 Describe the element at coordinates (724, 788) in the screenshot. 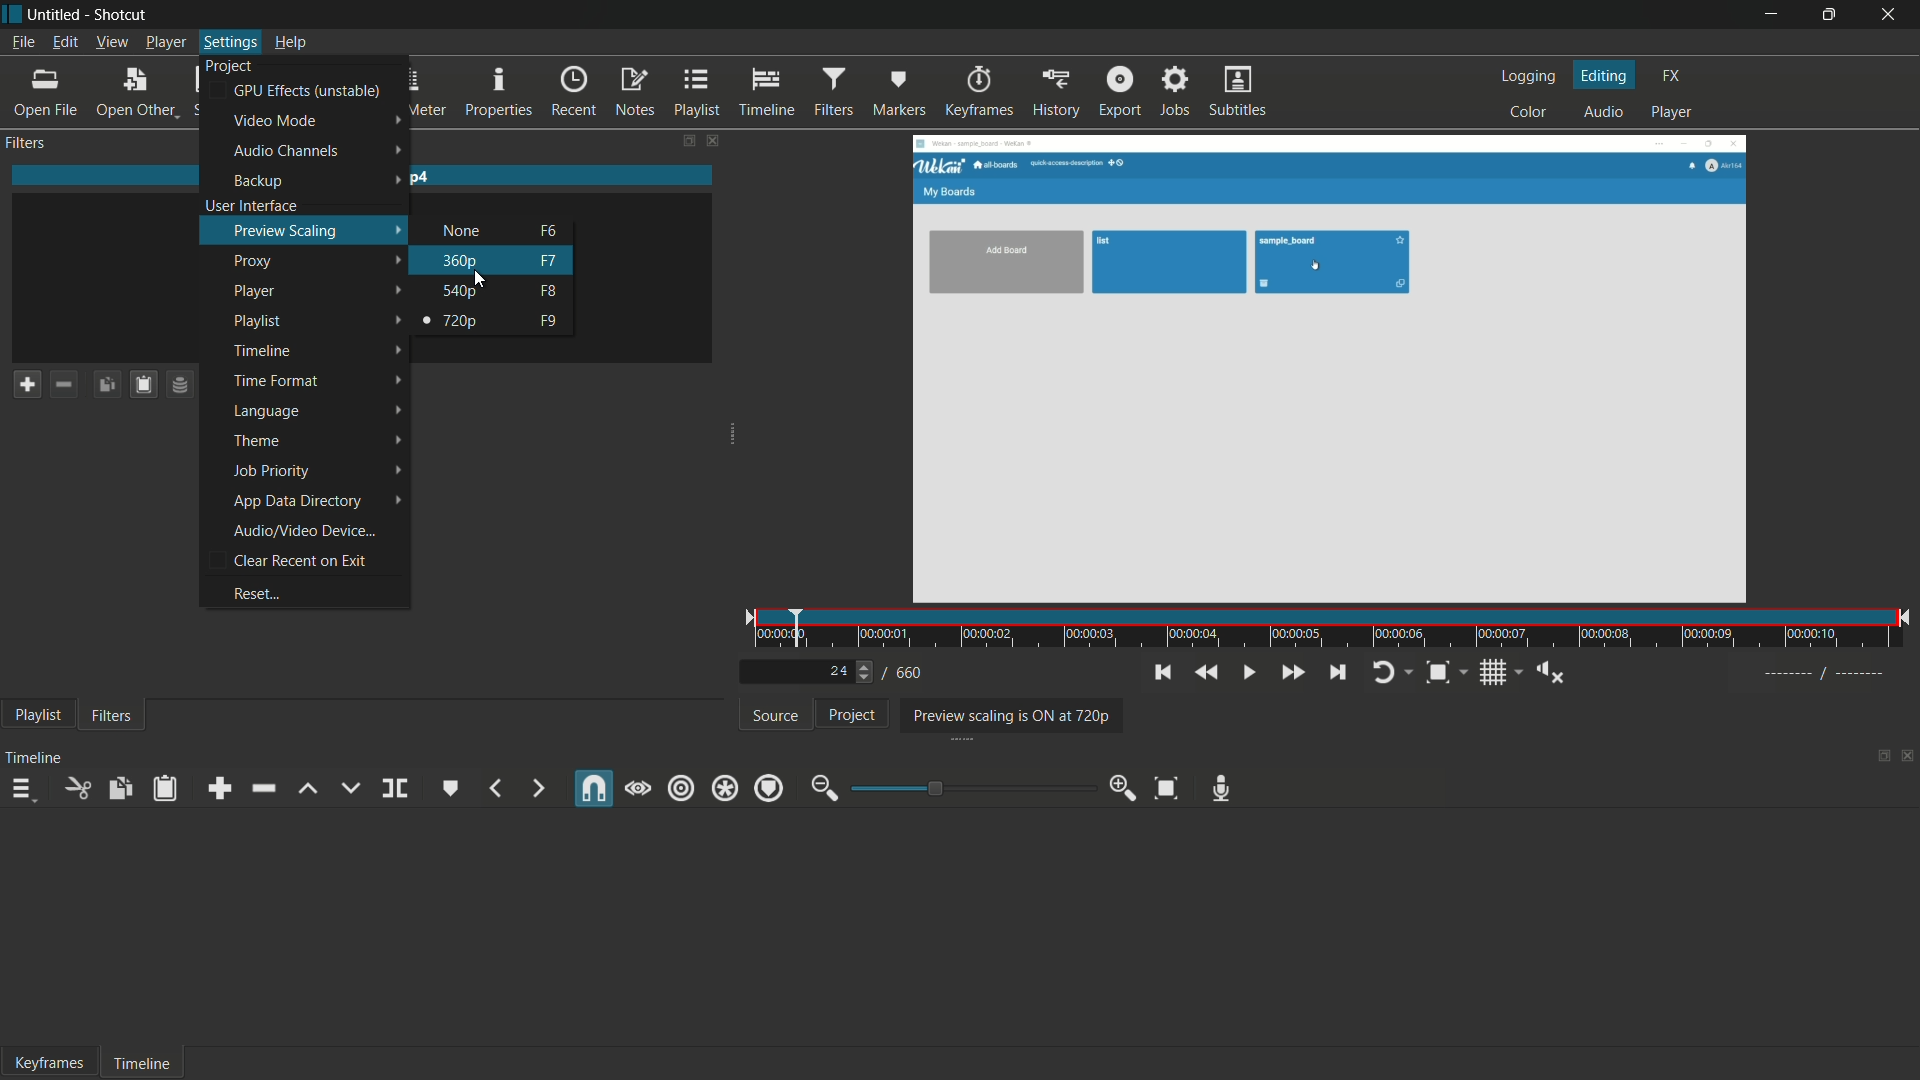

I see `ripple all tracks` at that location.